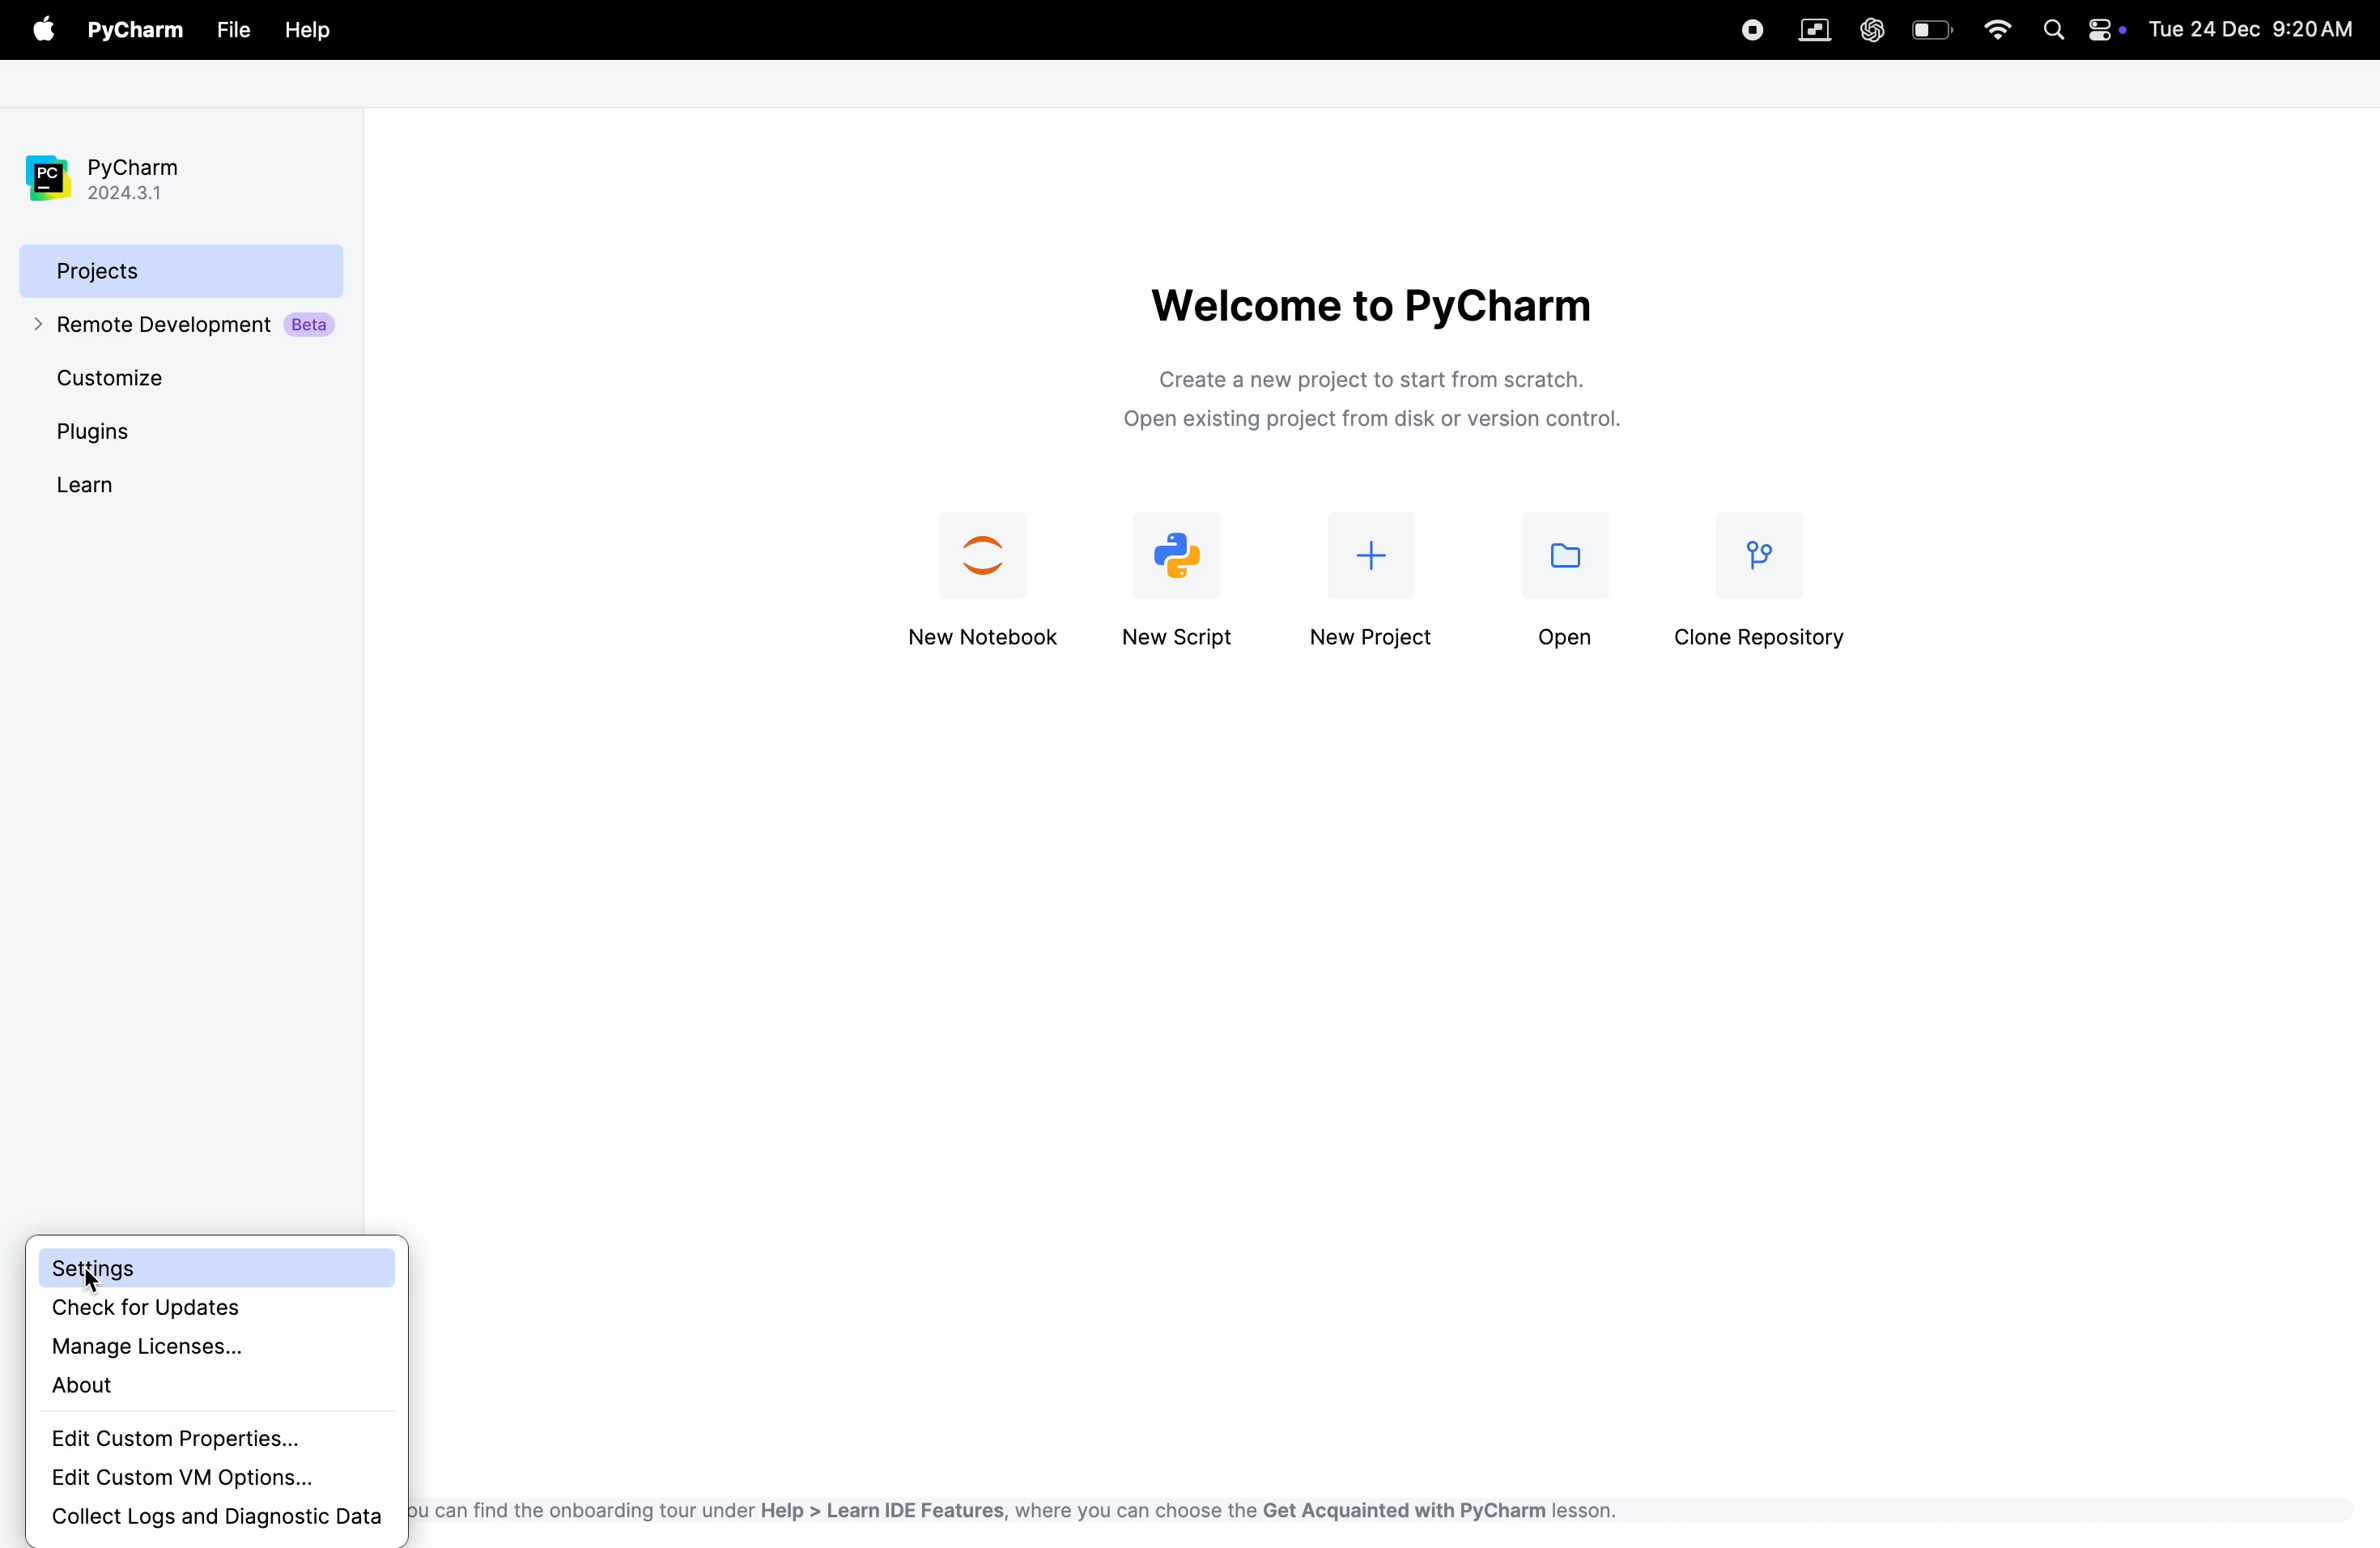  What do you see at coordinates (149, 376) in the screenshot?
I see `customize` at bounding box center [149, 376].